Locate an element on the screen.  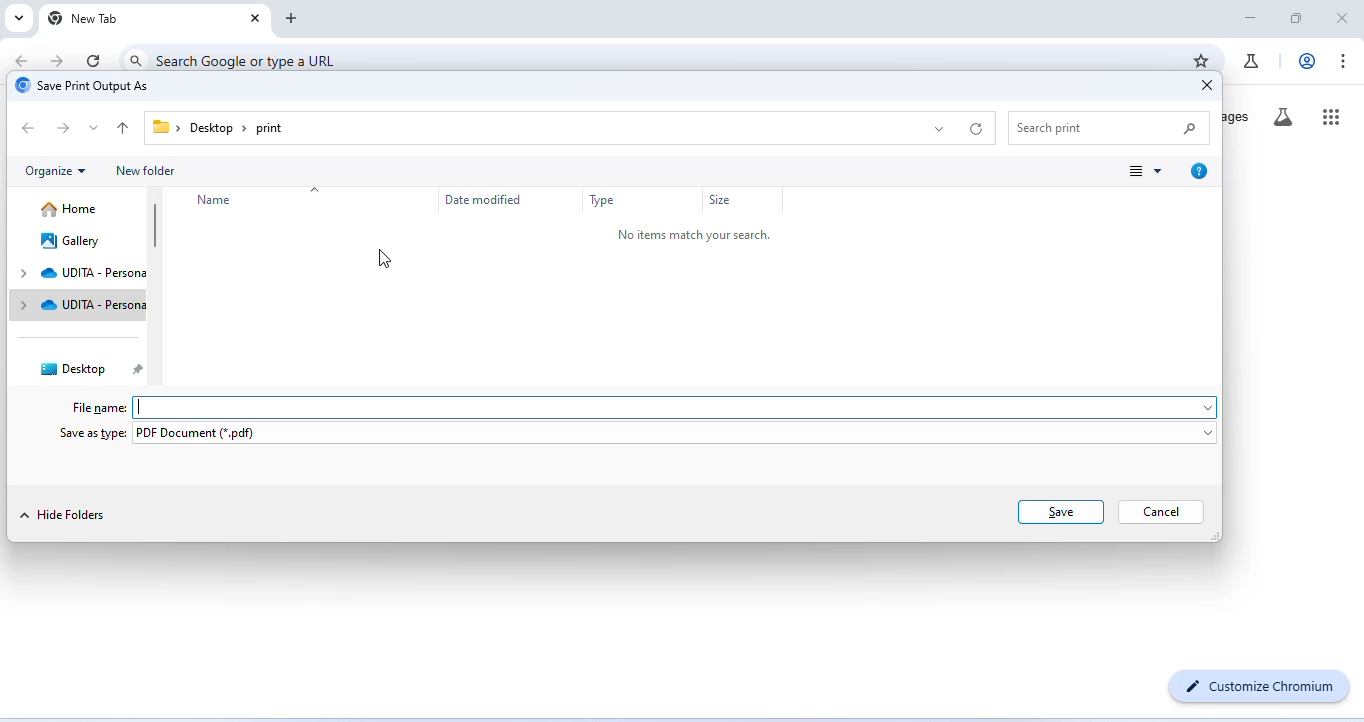
gallery is located at coordinates (71, 241).